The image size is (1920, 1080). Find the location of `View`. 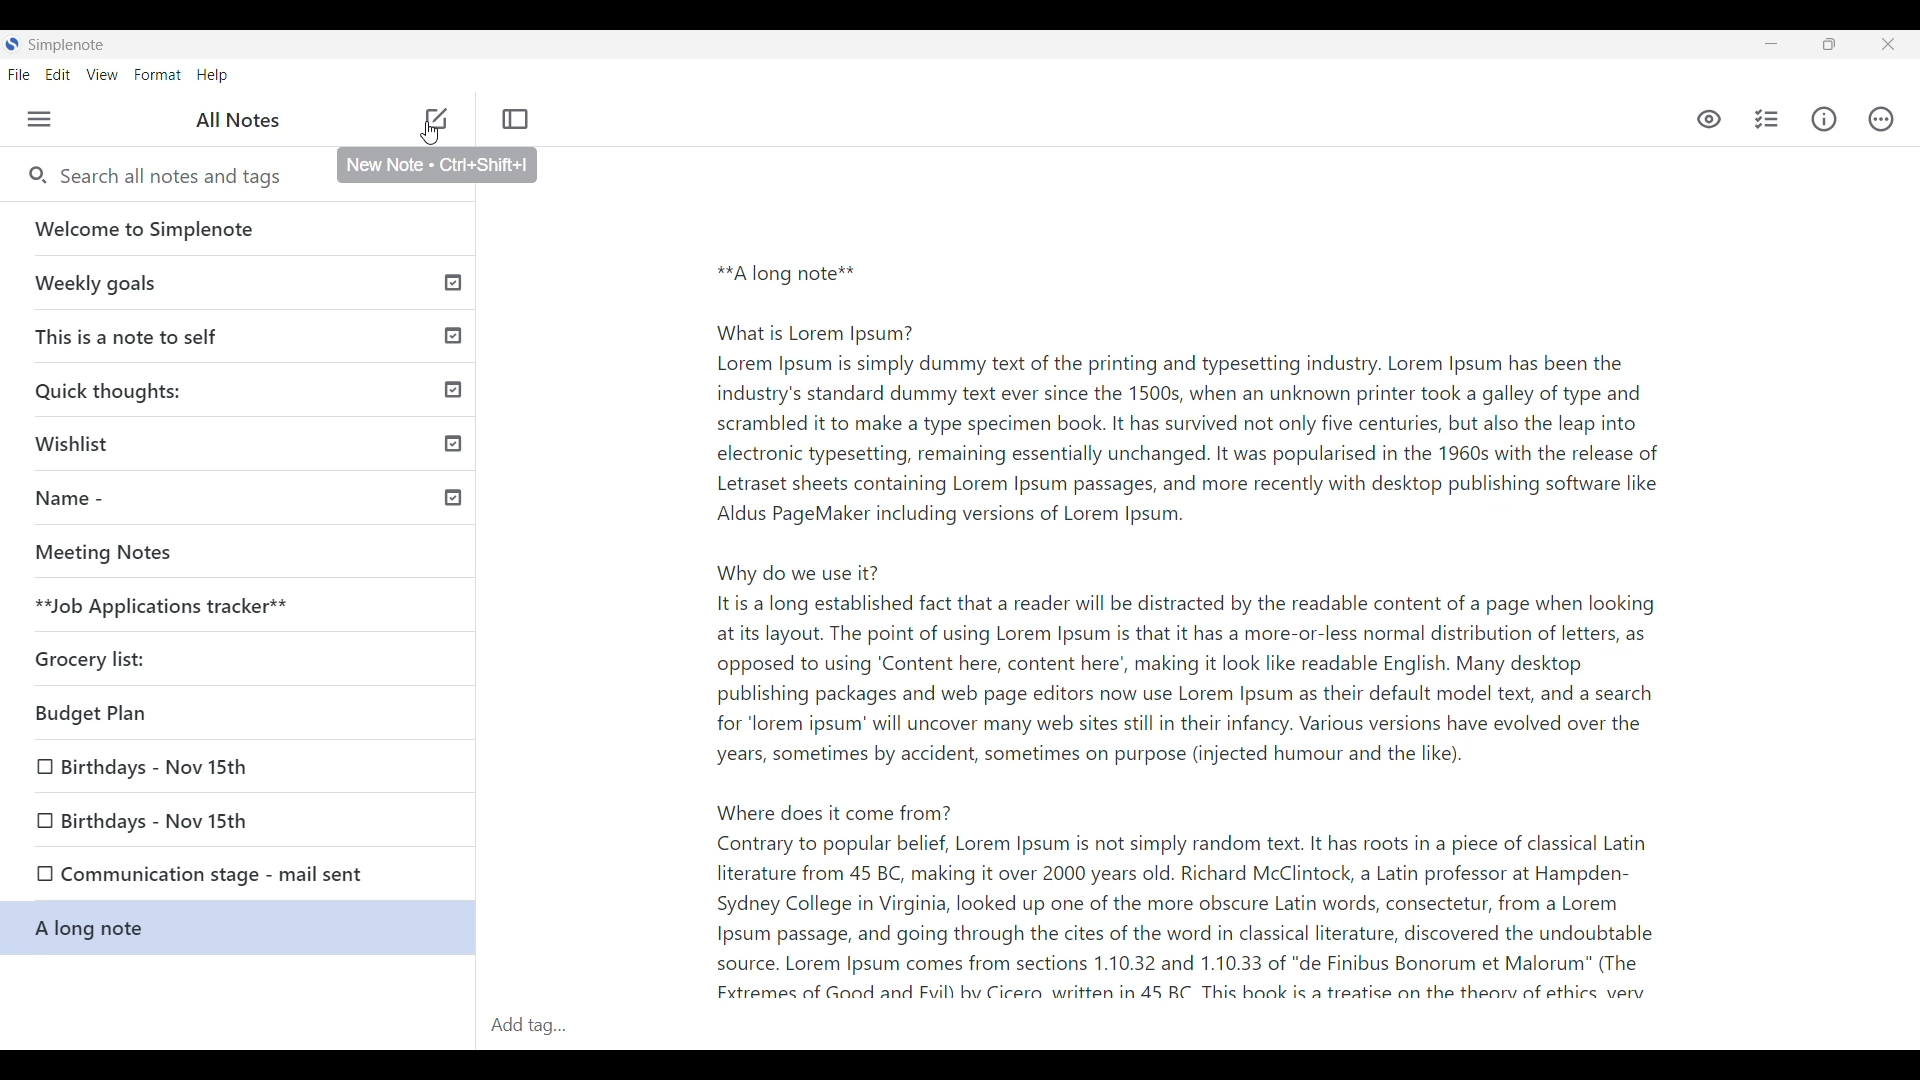

View is located at coordinates (103, 75).